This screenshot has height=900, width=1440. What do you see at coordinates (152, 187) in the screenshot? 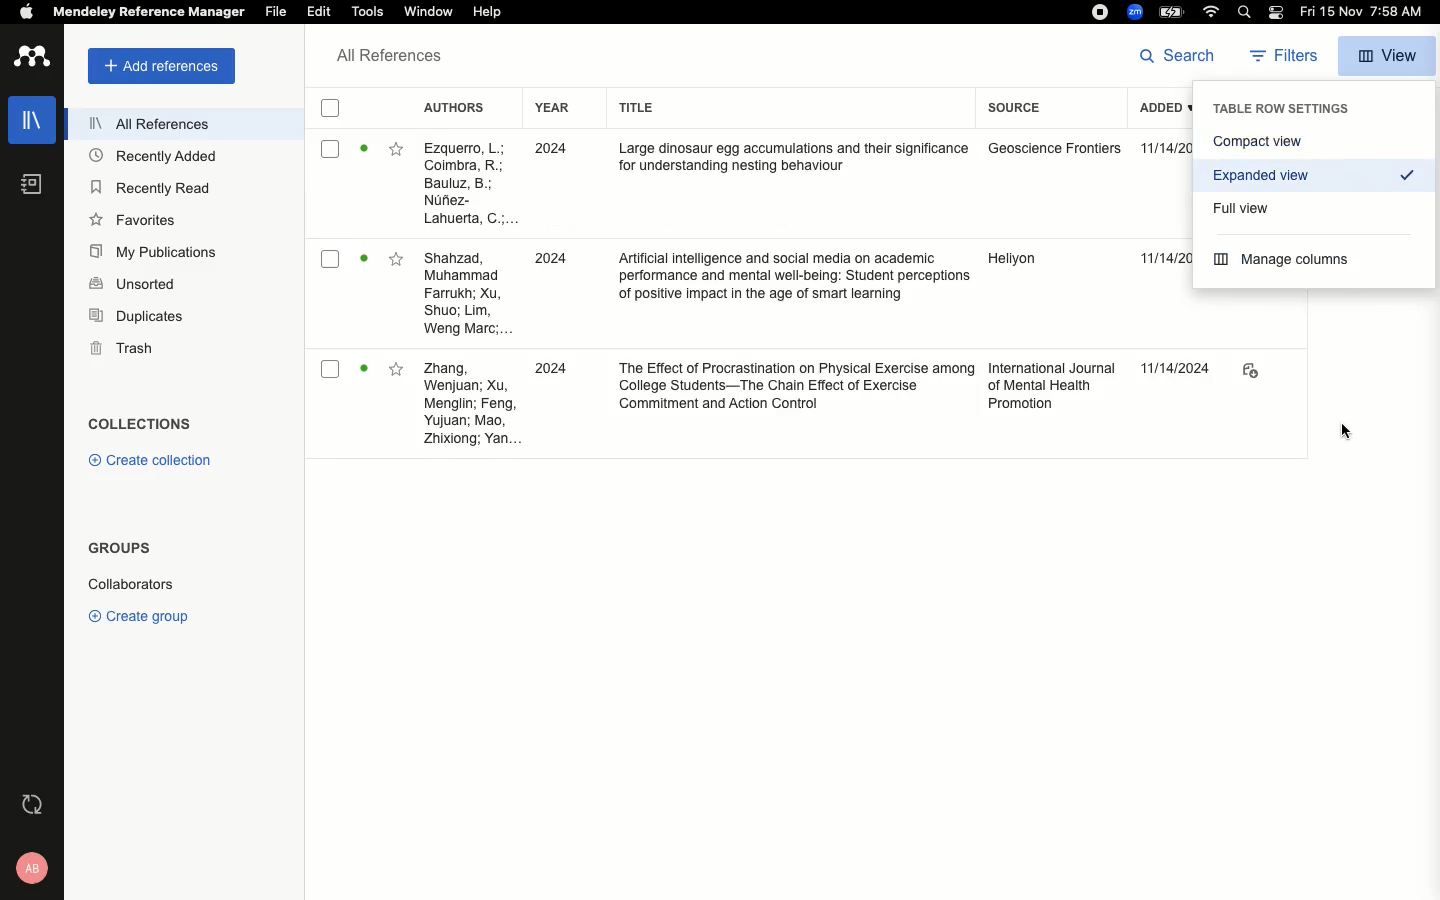
I see `Recently read` at bounding box center [152, 187].